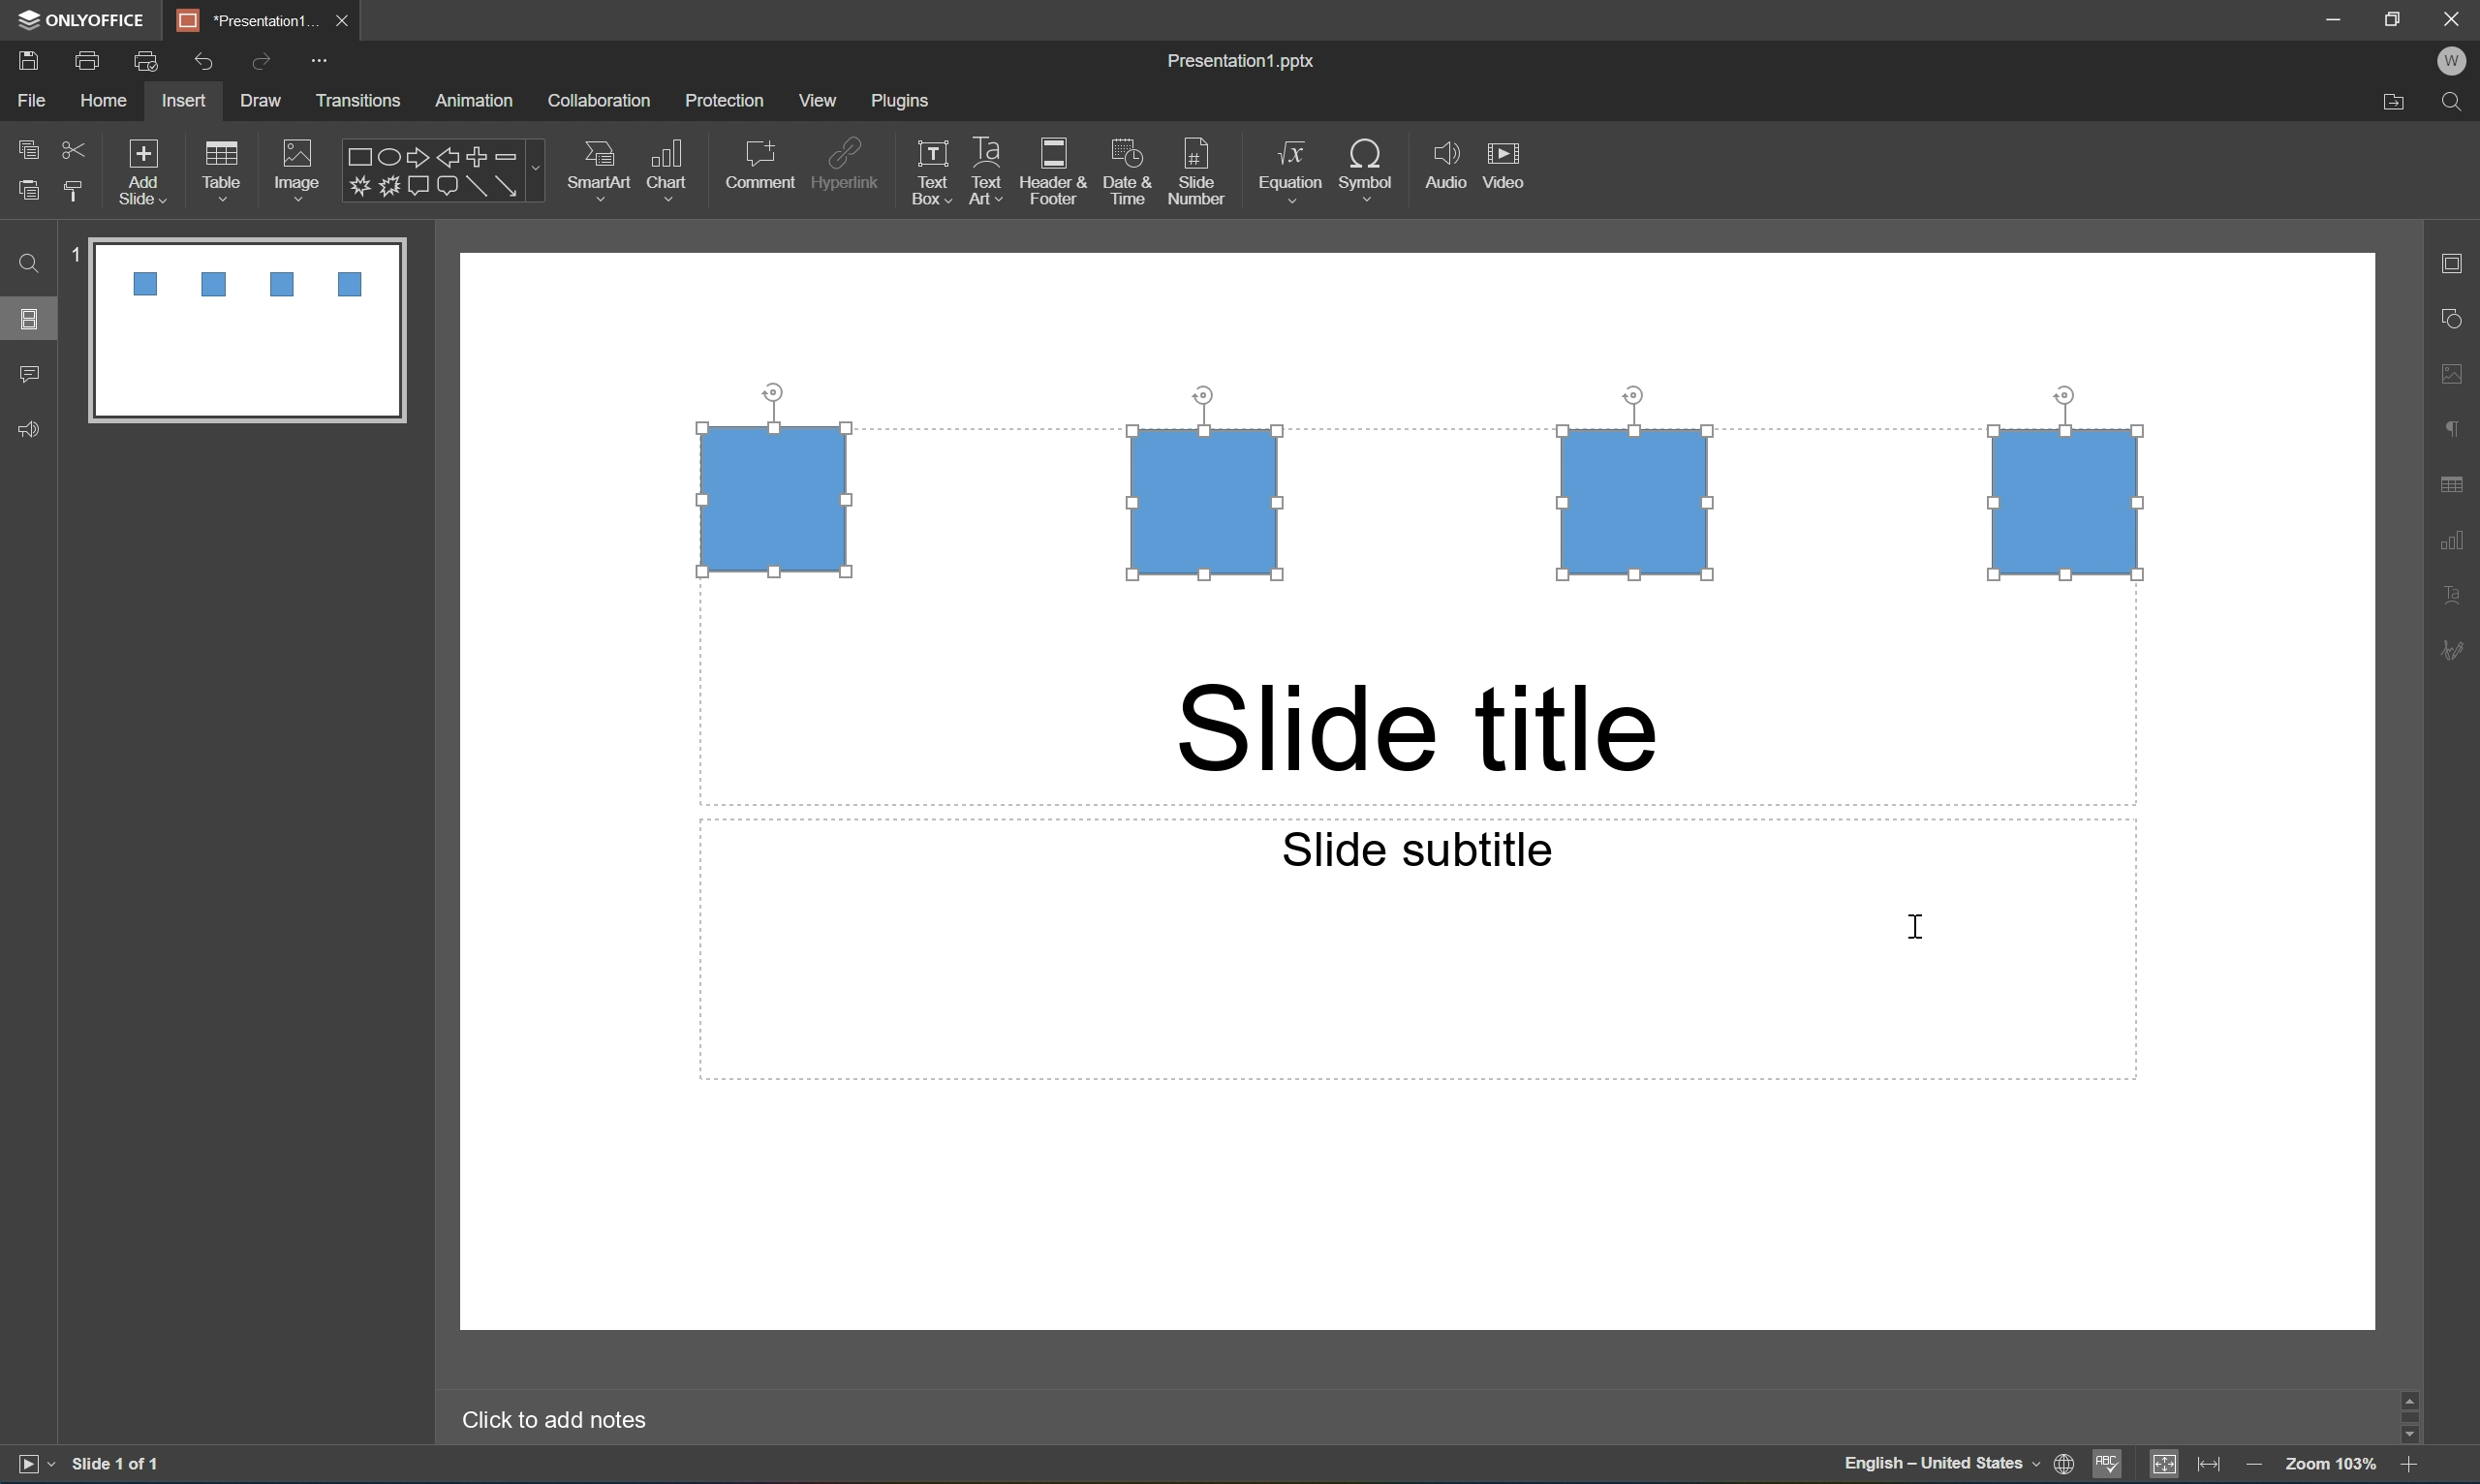 The image size is (2480, 1484). I want to click on Find, so click(30, 265).